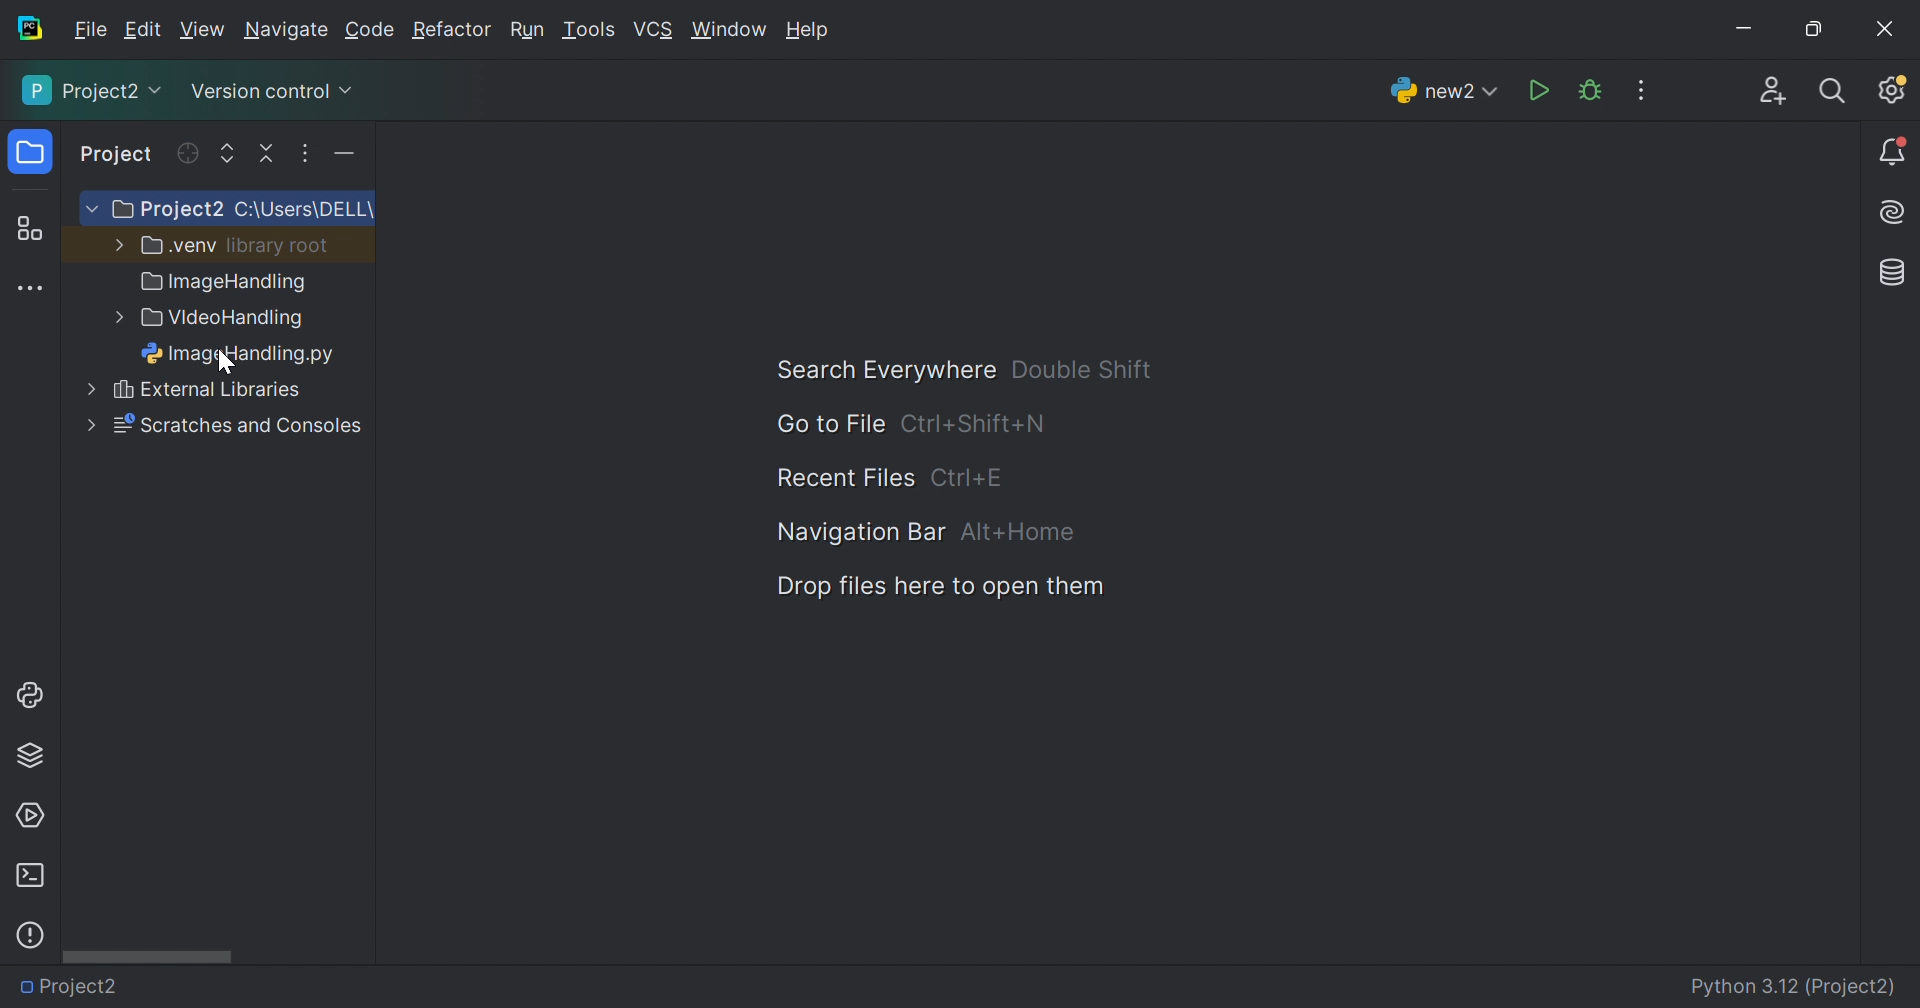 This screenshot has height=1008, width=1920. I want to click on Project, so click(118, 156).